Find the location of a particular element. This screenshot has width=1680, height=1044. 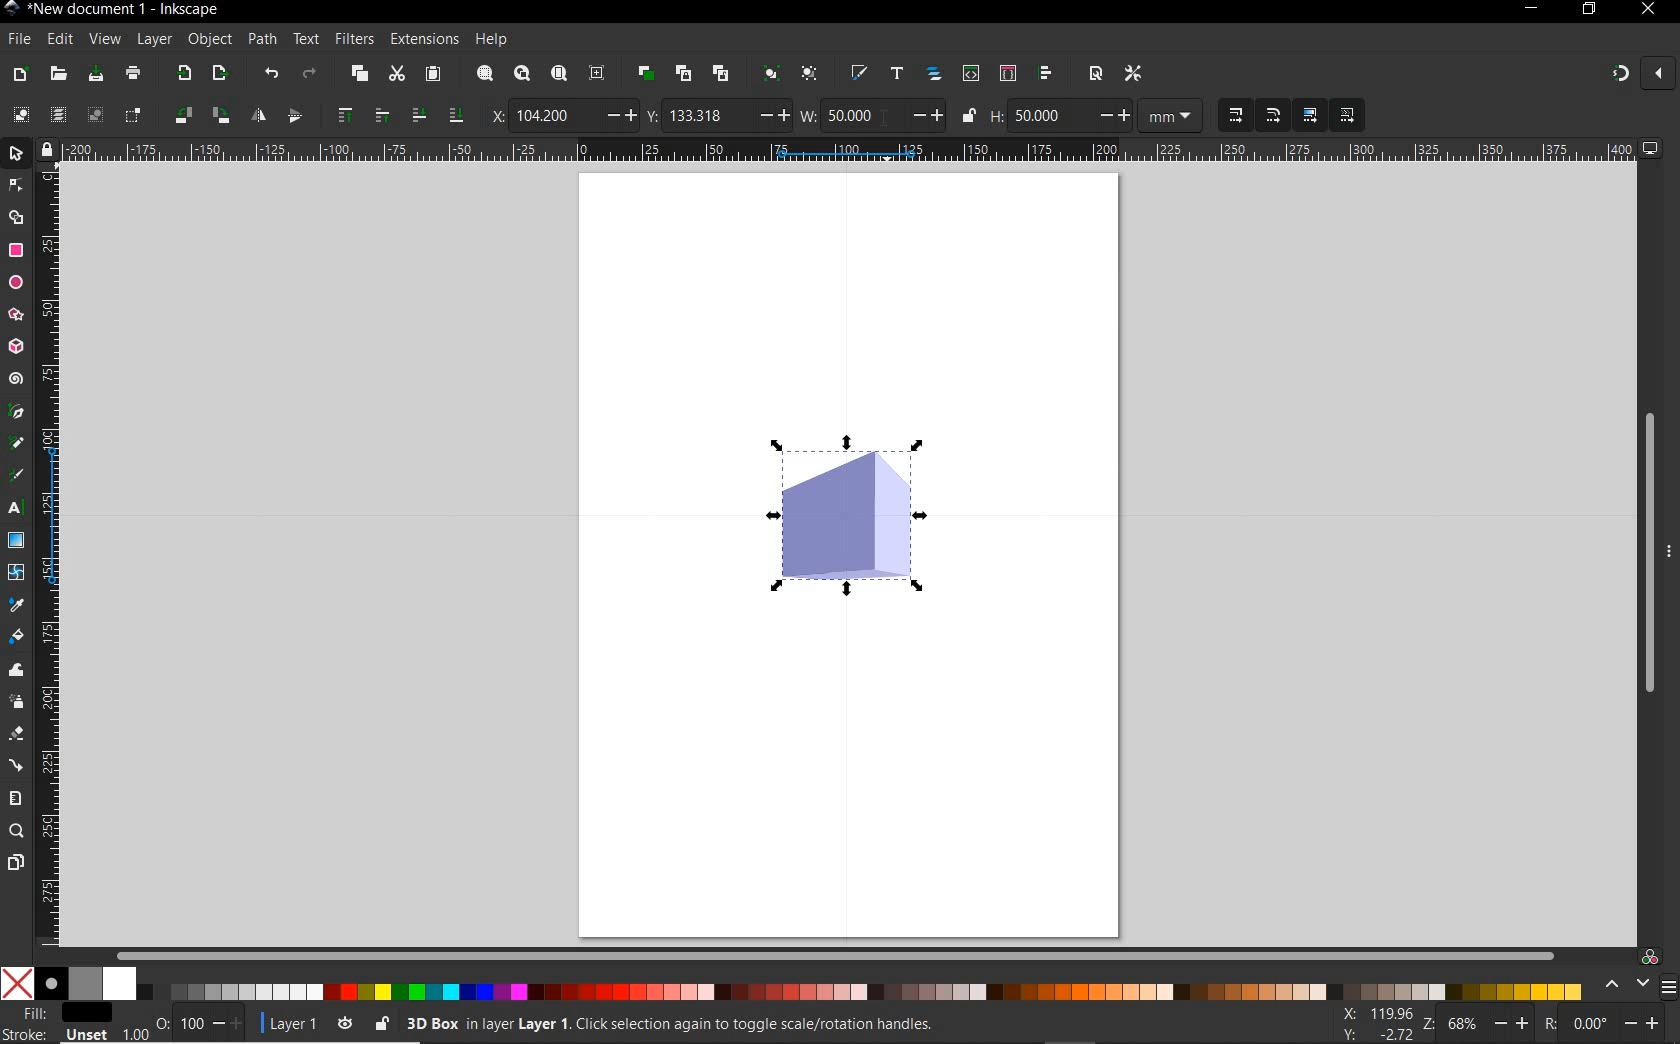

color managed code is located at coordinates (1650, 958).